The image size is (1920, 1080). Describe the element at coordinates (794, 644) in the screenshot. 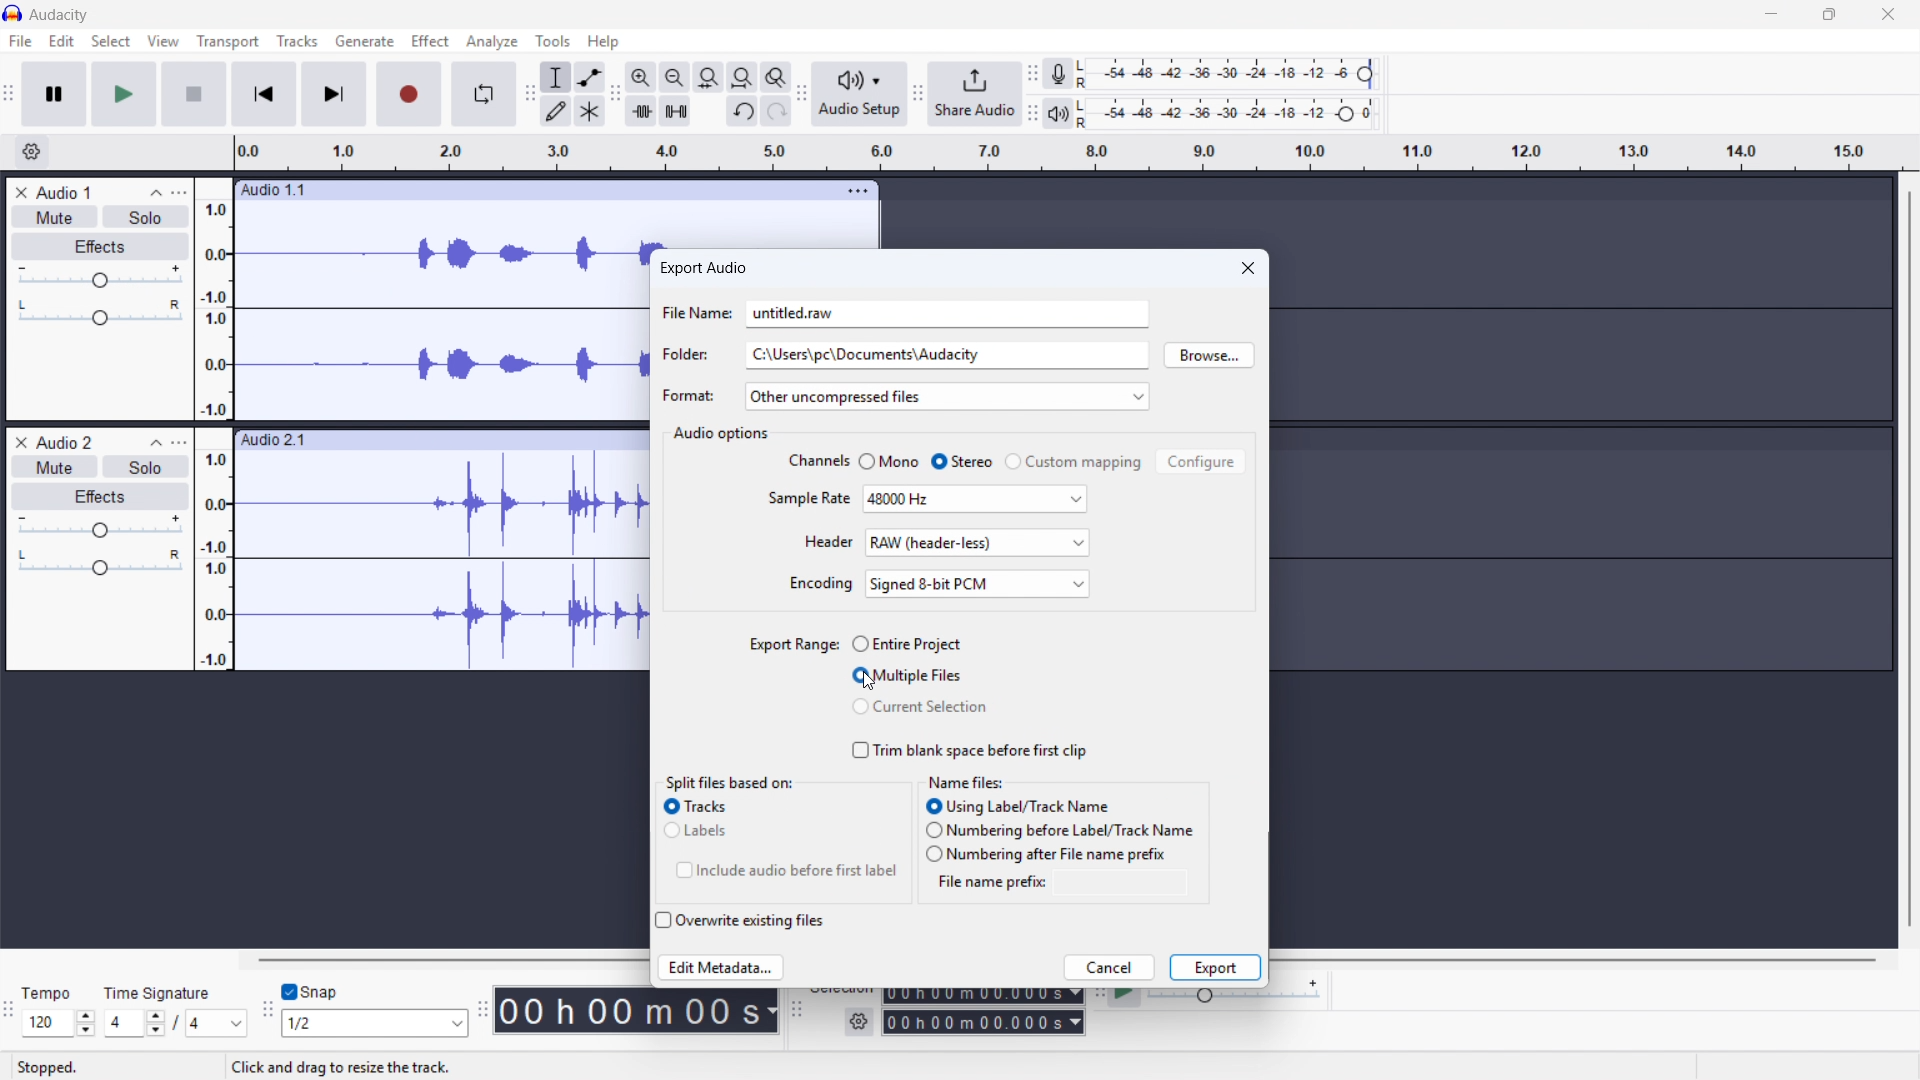

I see `export range` at that location.